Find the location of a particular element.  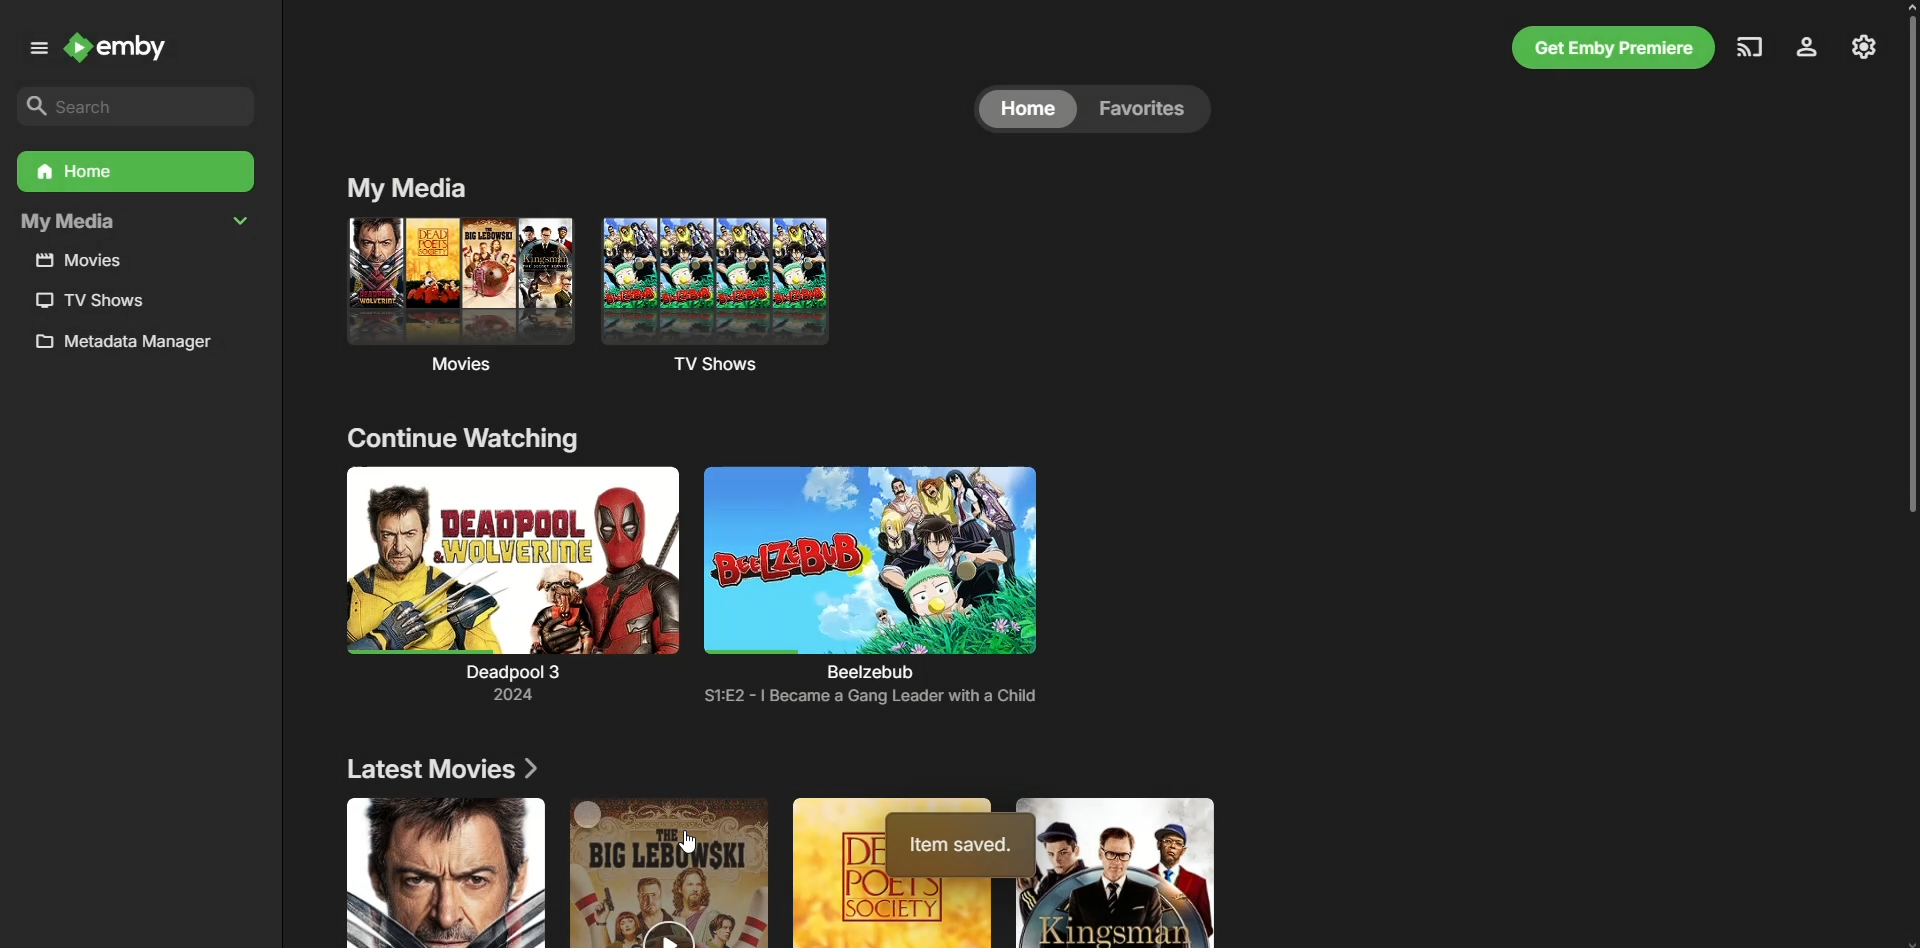

I Became a Gang Leader with a Child is located at coordinates (877, 699).